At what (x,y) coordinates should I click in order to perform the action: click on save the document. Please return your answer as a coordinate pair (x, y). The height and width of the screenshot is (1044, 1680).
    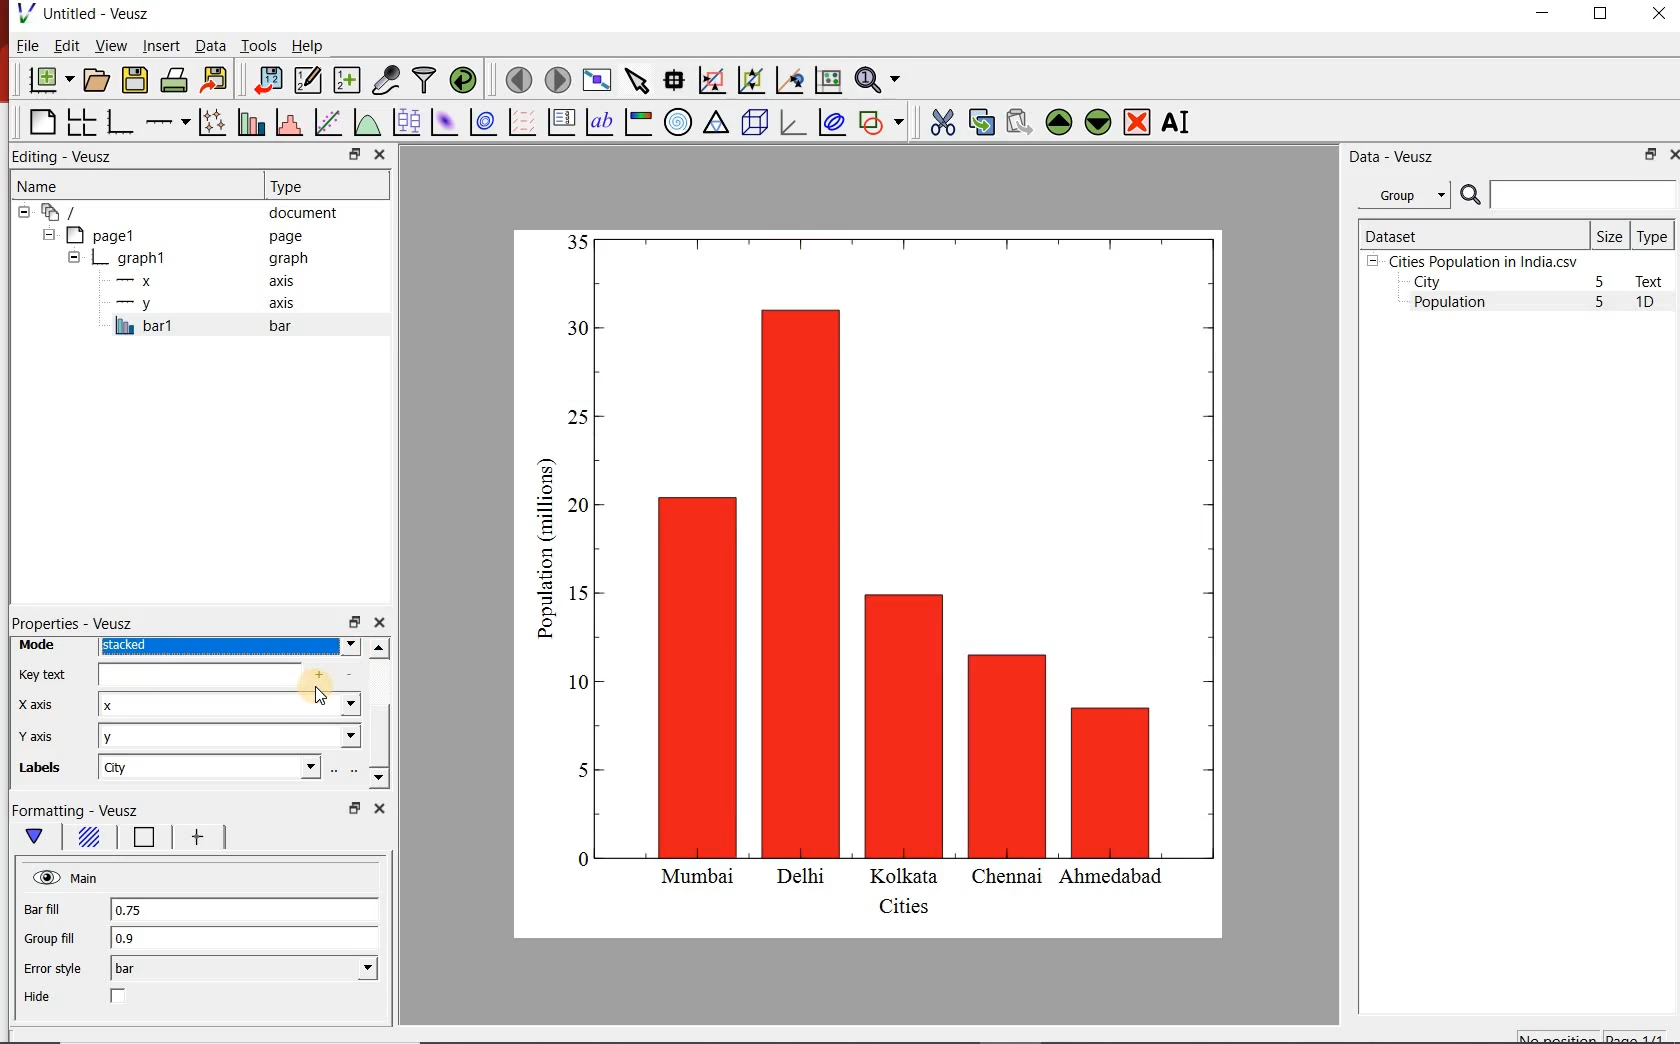
    Looking at the image, I should click on (135, 78).